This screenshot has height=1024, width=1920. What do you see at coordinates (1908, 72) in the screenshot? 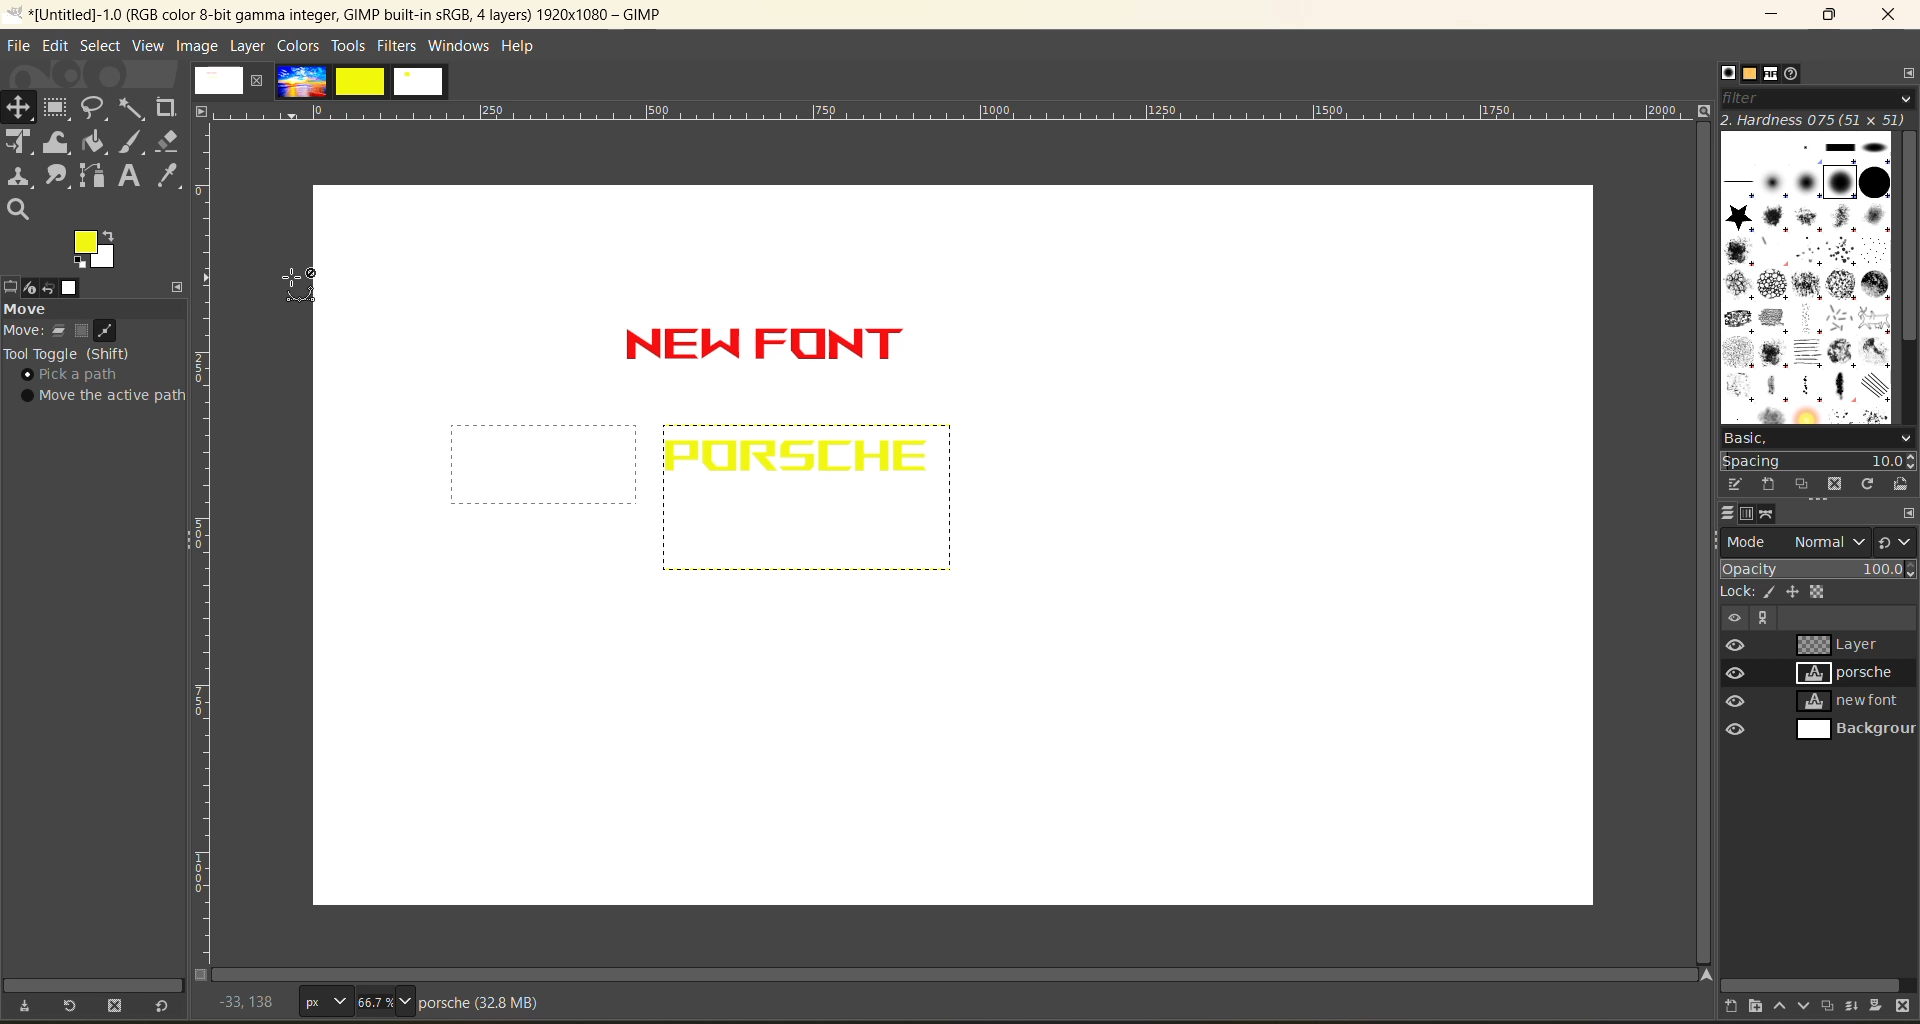
I see `configure` at bounding box center [1908, 72].